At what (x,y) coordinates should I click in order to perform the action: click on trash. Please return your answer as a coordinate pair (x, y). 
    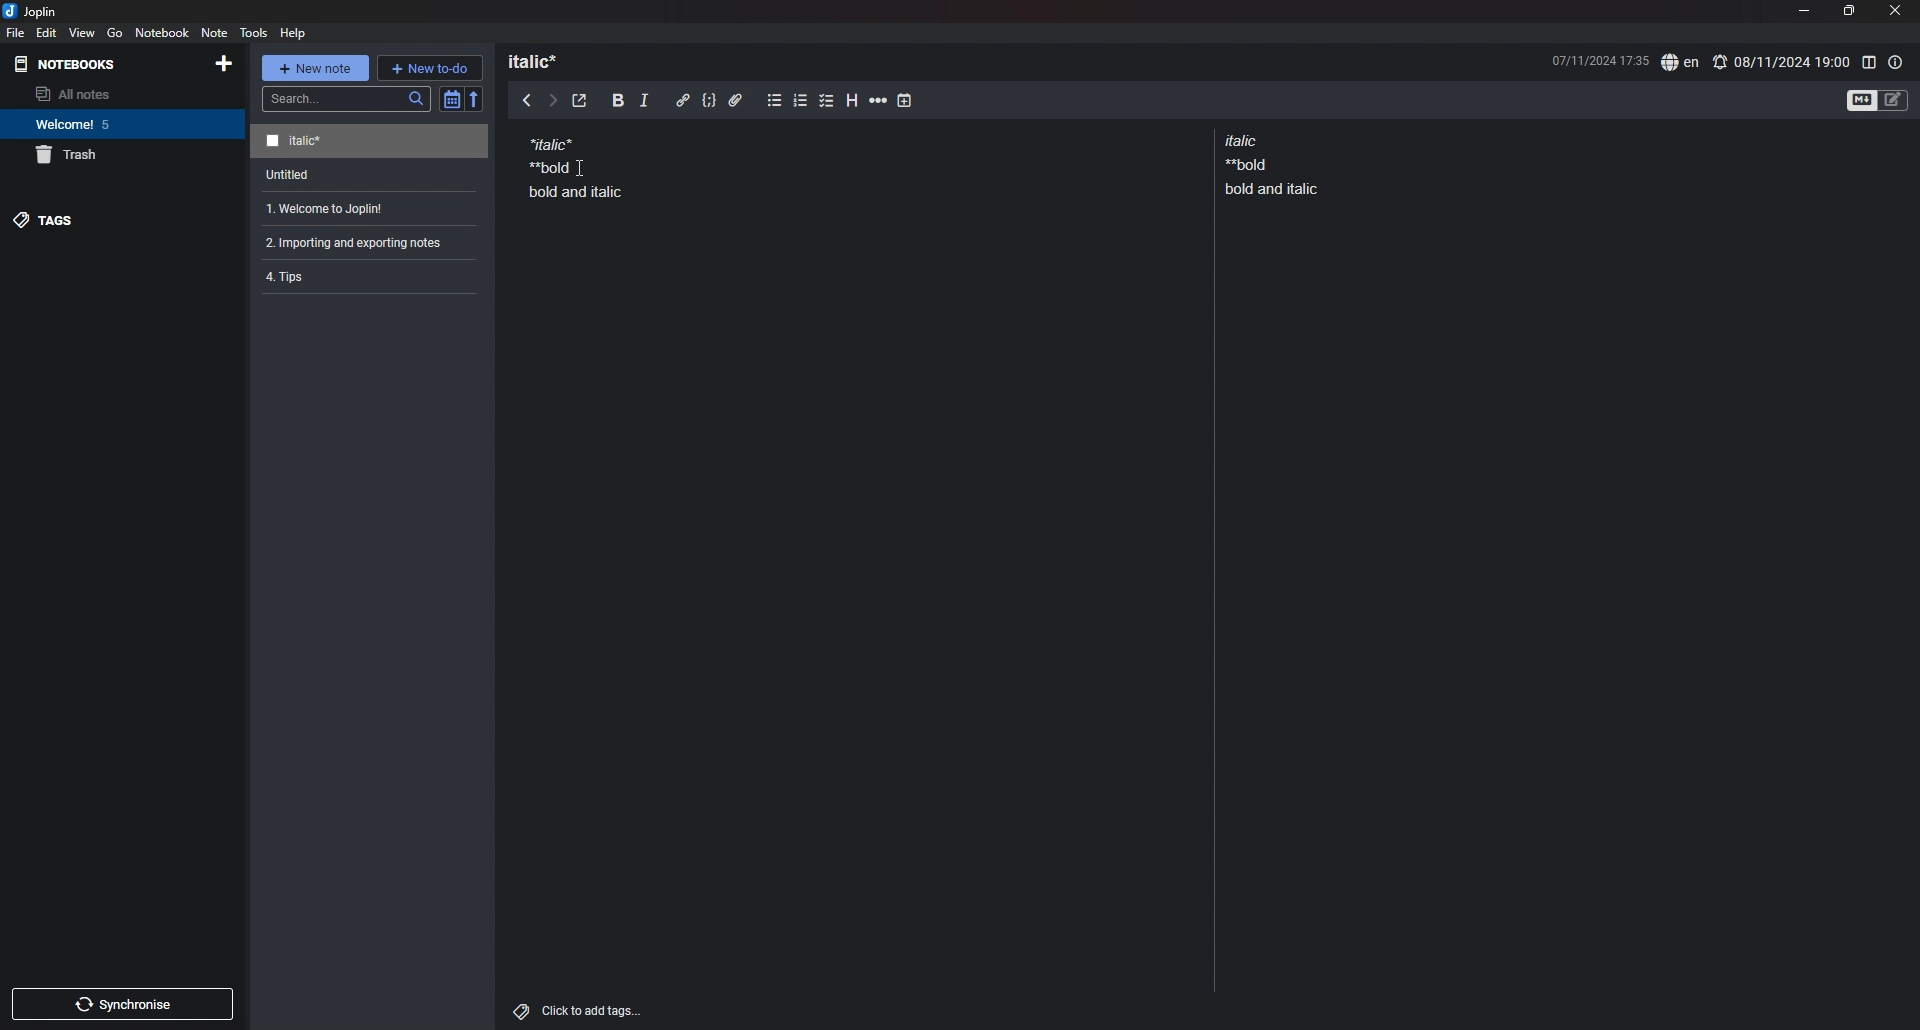
    Looking at the image, I should click on (123, 155).